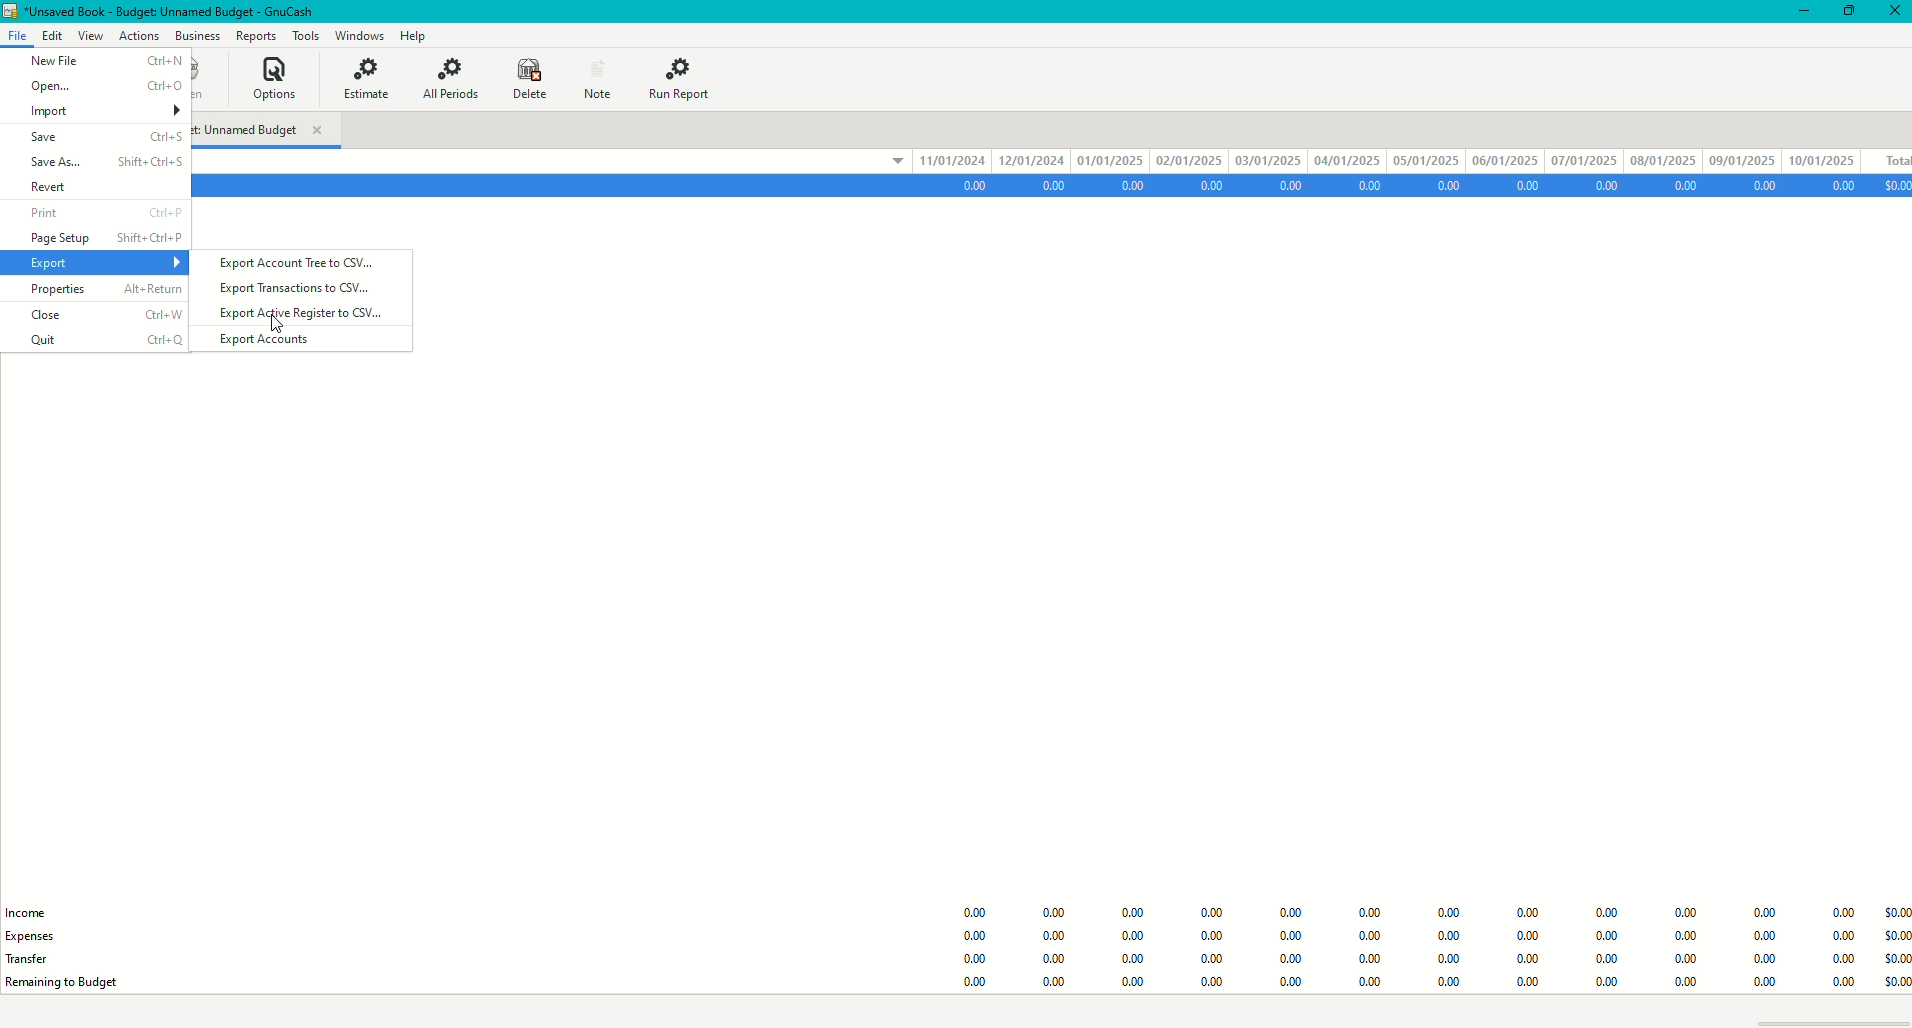  What do you see at coordinates (95, 185) in the screenshot?
I see `Reset` at bounding box center [95, 185].